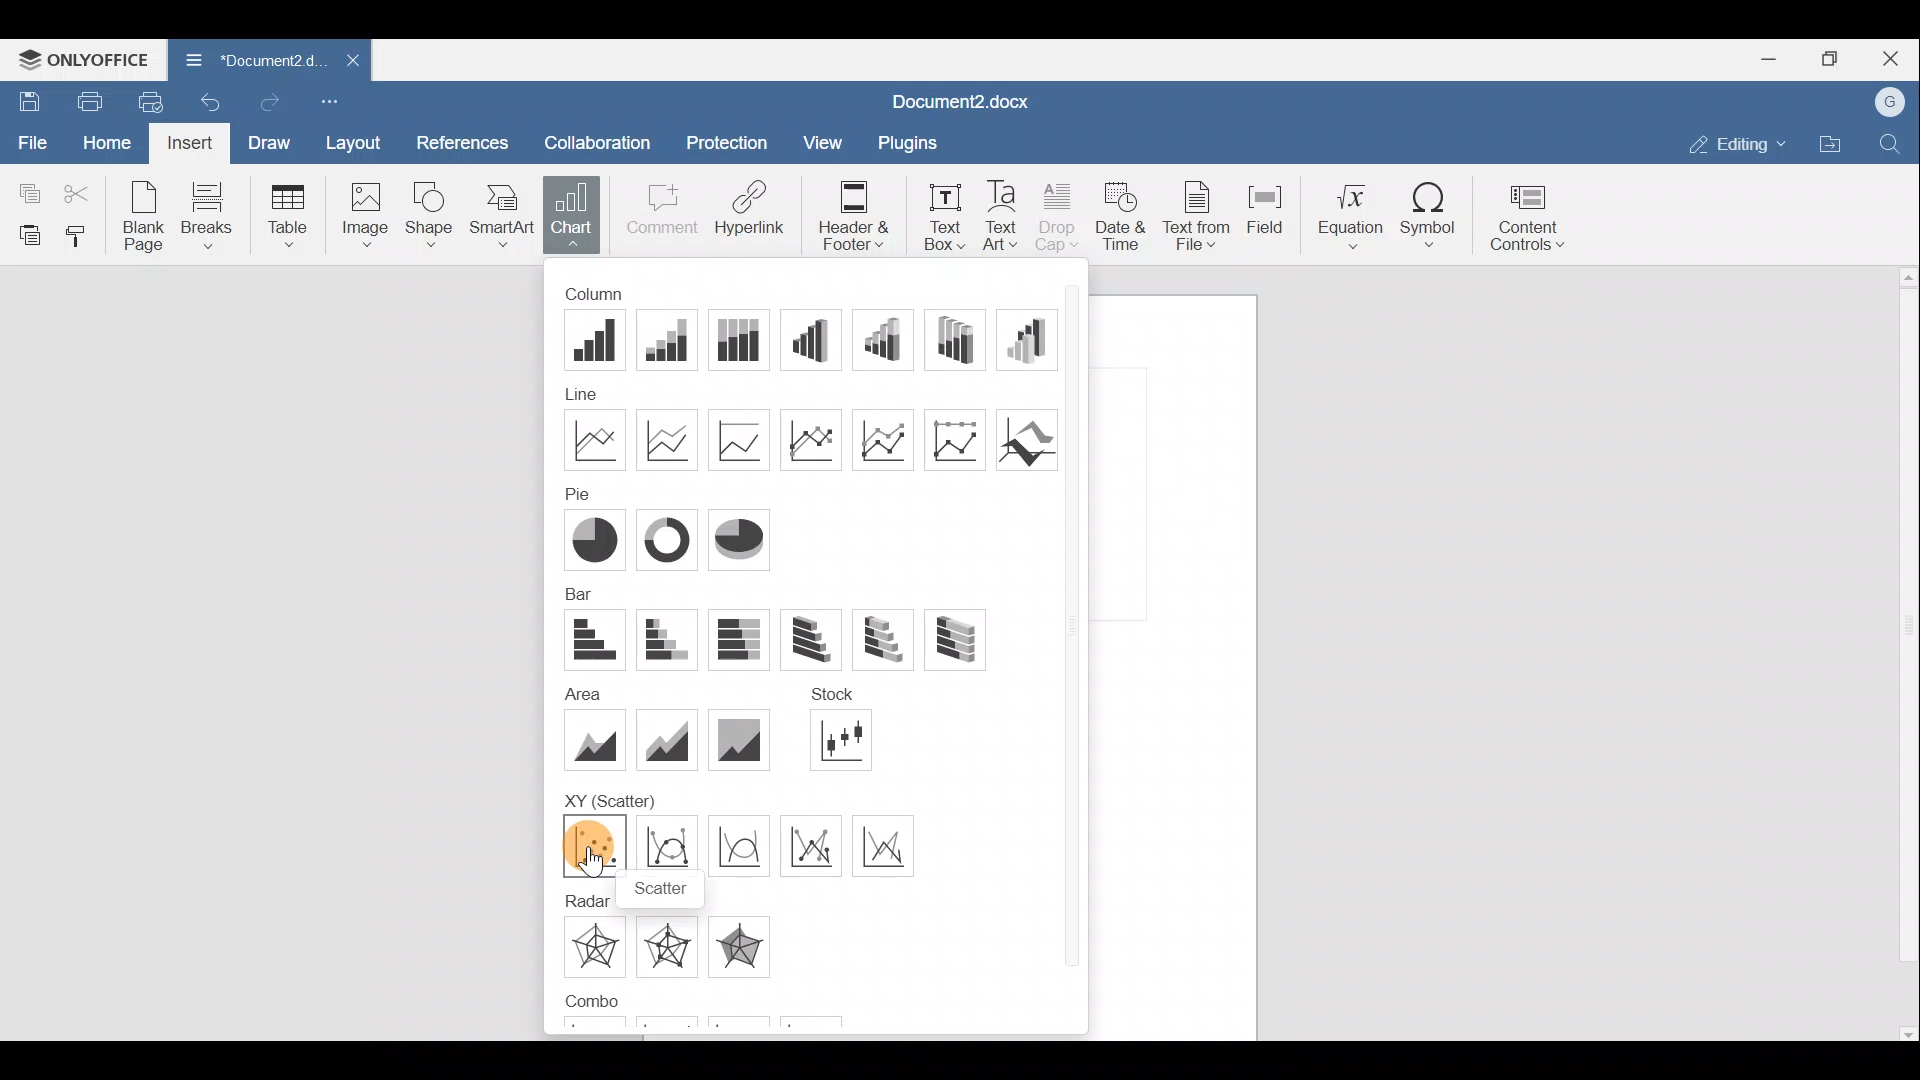 This screenshot has width=1920, height=1080. What do you see at coordinates (906, 140) in the screenshot?
I see `Plugins` at bounding box center [906, 140].